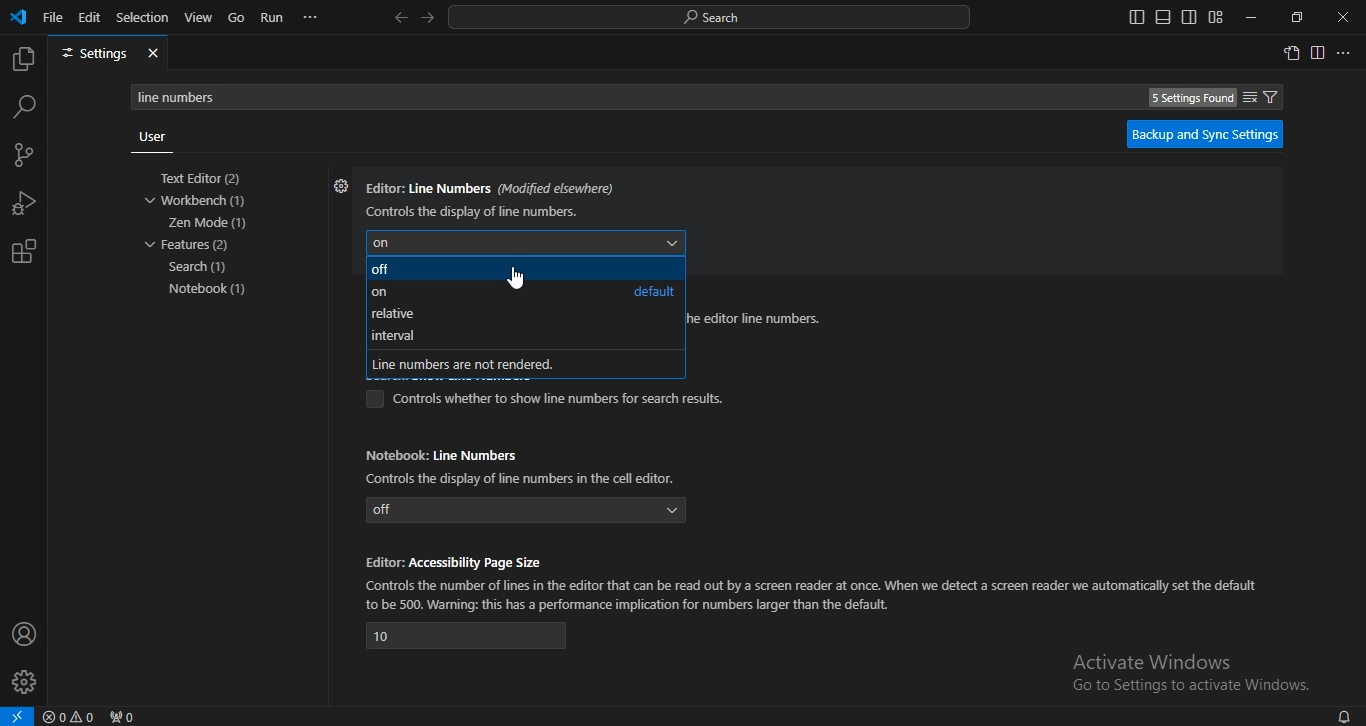 This screenshot has height=726, width=1366. Describe the element at coordinates (1345, 54) in the screenshot. I see `...` at that location.